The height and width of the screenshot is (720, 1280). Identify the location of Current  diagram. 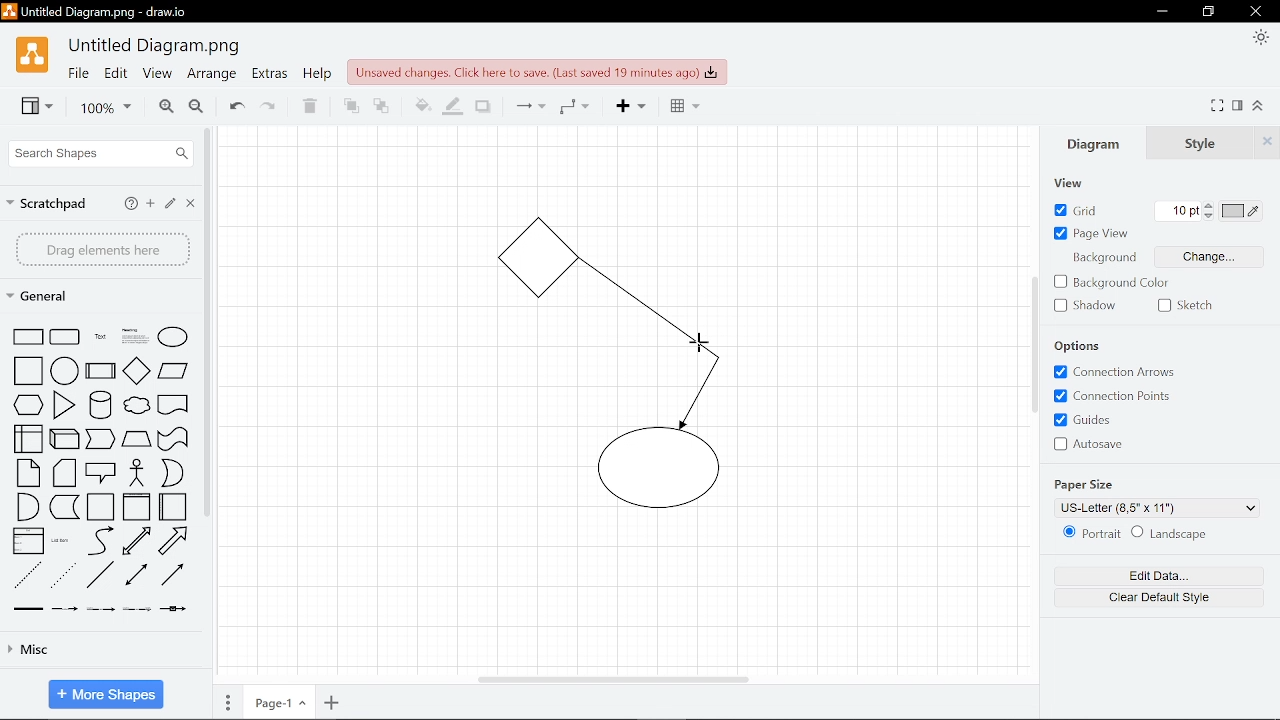
(634, 380).